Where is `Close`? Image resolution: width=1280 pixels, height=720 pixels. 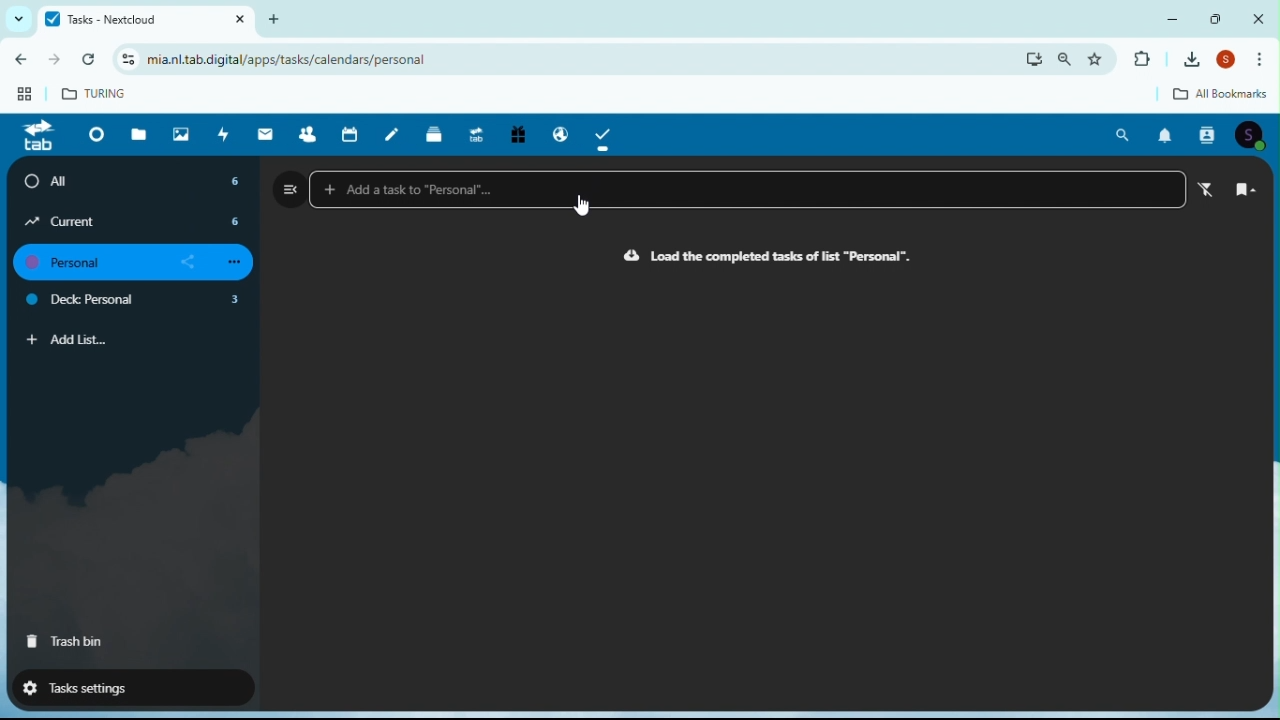
Close is located at coordinates (1258, 18).